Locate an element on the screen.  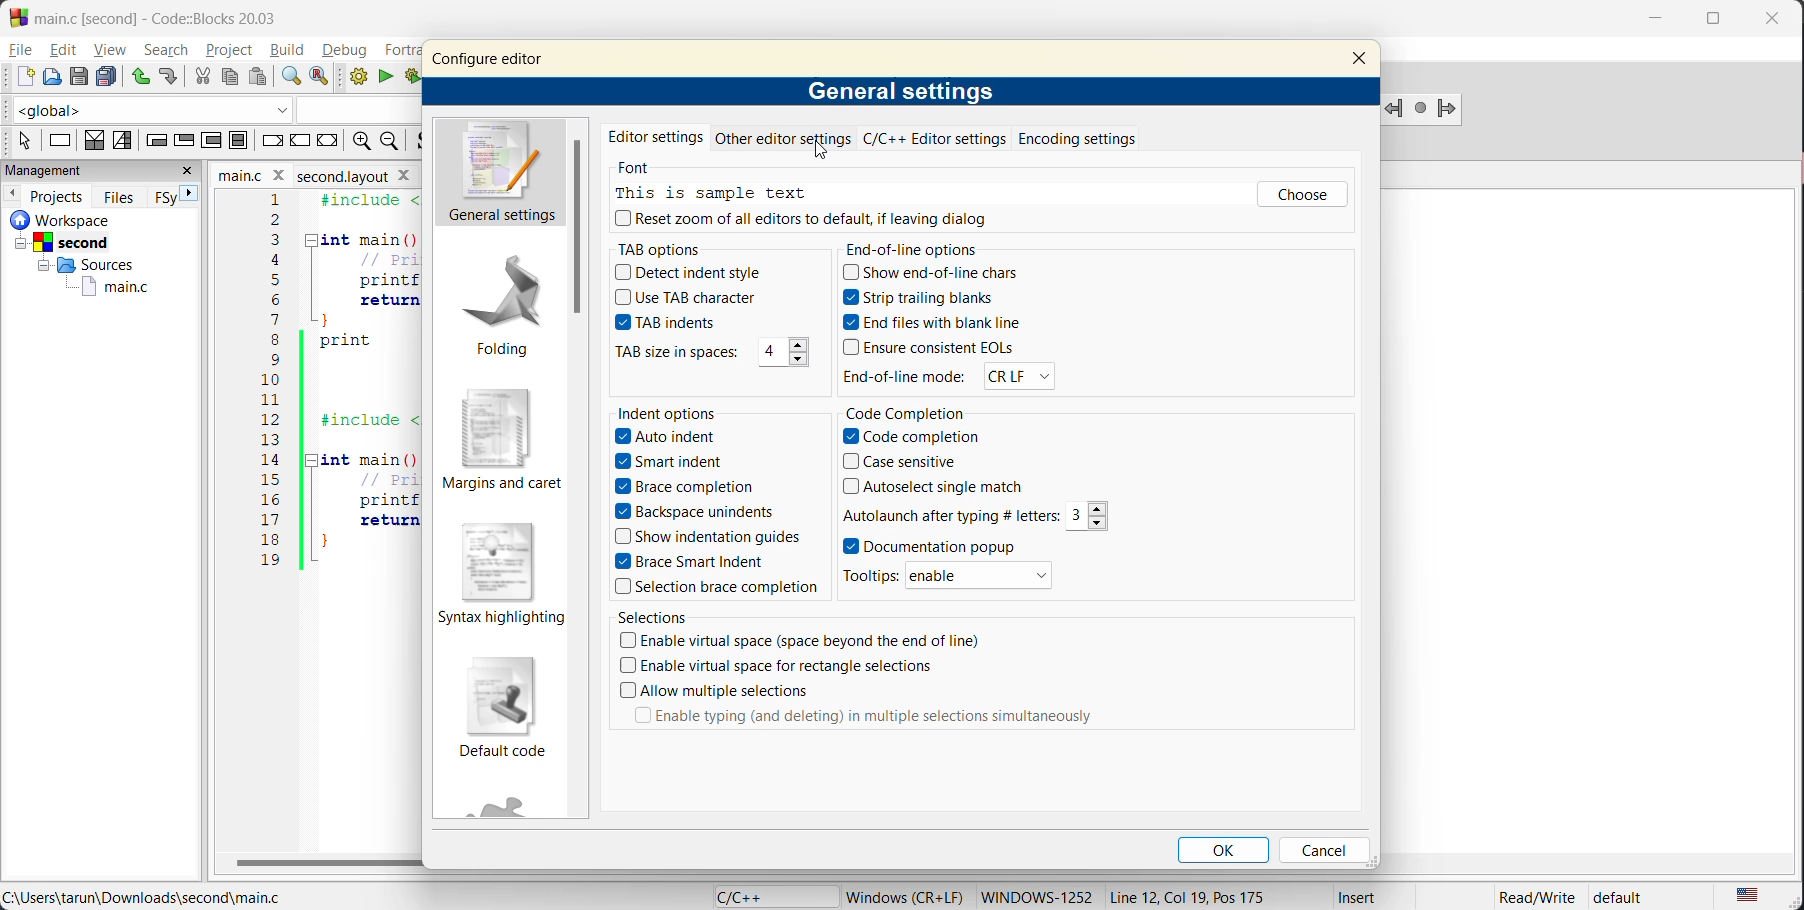
reset zoom of all editors to default is located at coordinates (795, 218).